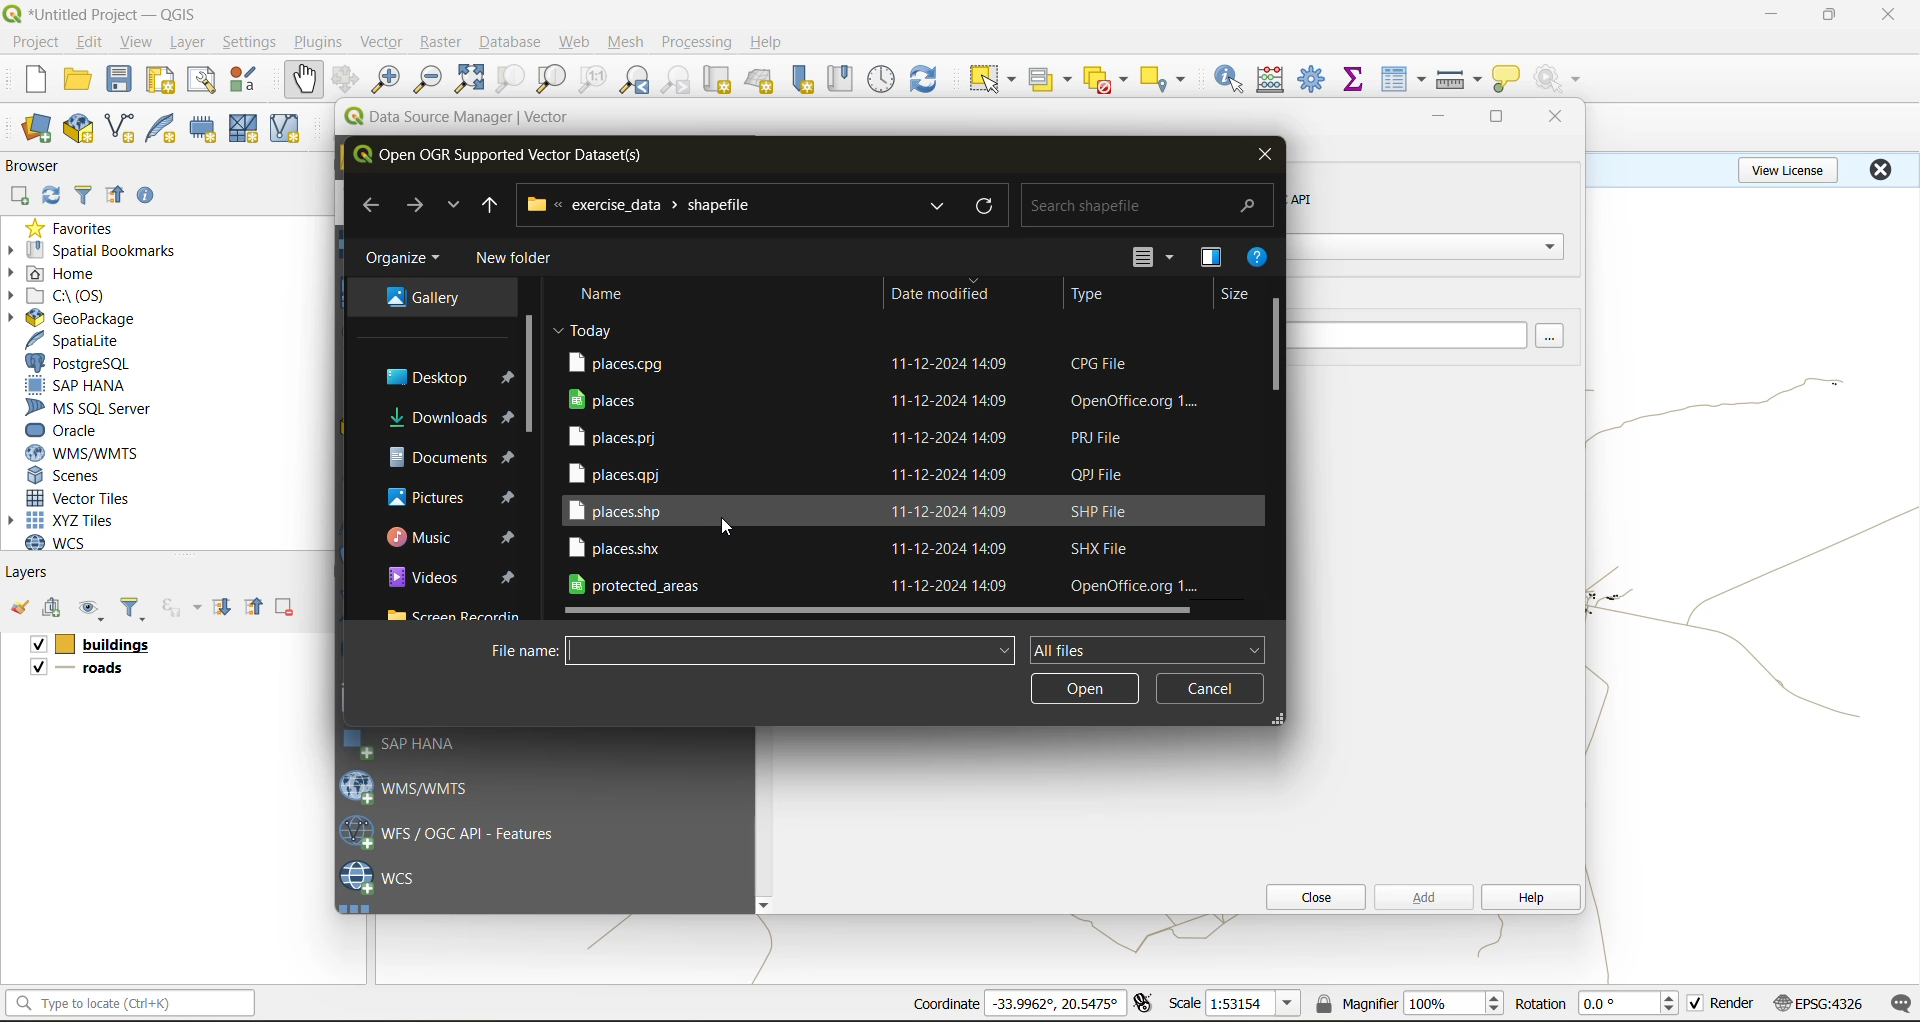 The image size is (1920, 1022). Describe the element at coordinates (449, 419) in the screenshot. I see `folder explorer` at that location.